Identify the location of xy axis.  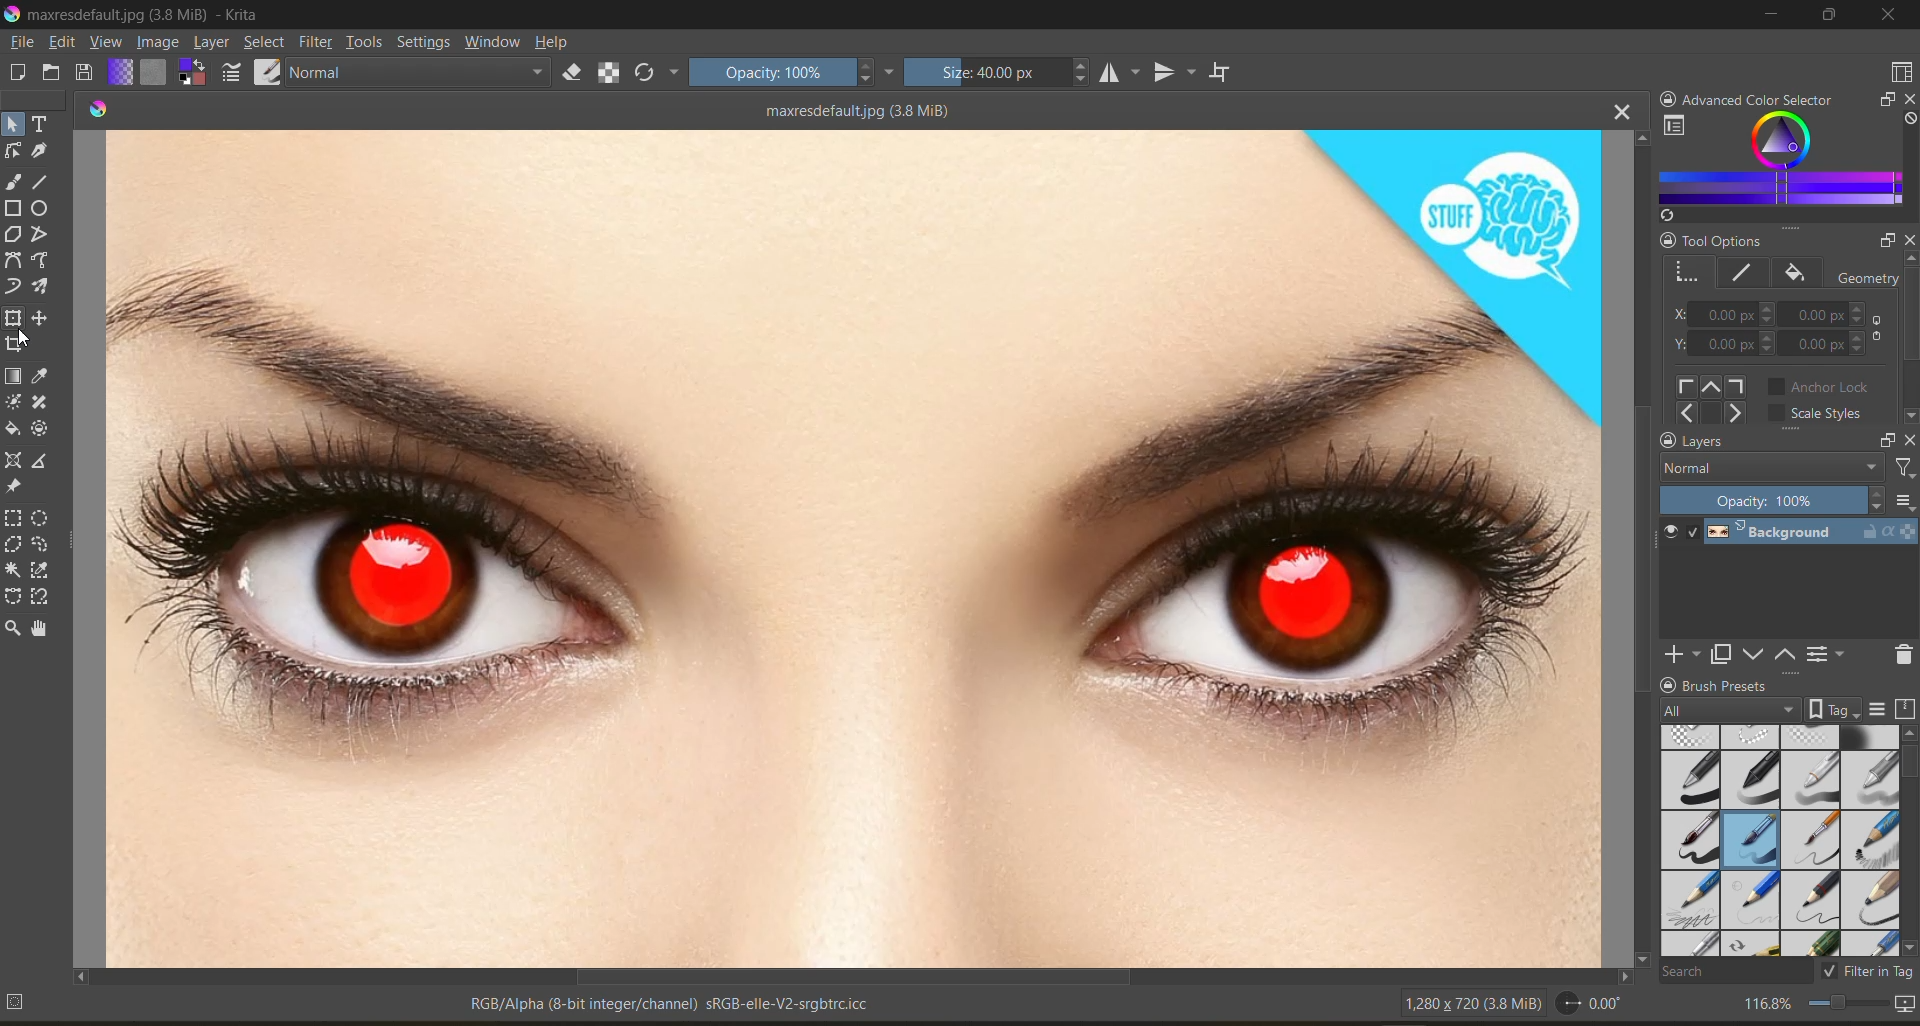
(1833, 315).